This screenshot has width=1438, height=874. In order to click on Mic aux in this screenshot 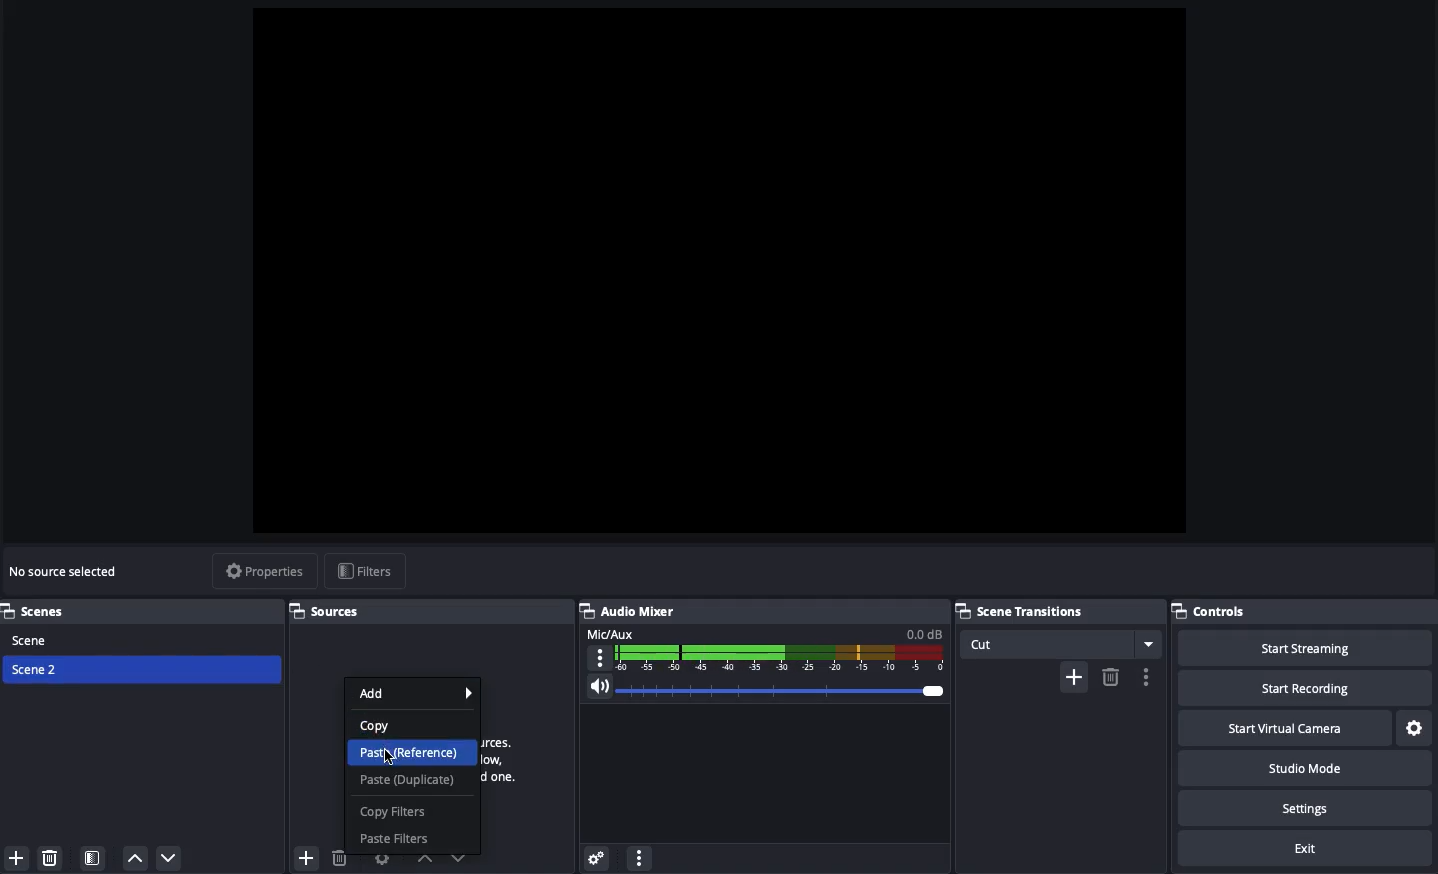, I will do `click(766, 648)`.